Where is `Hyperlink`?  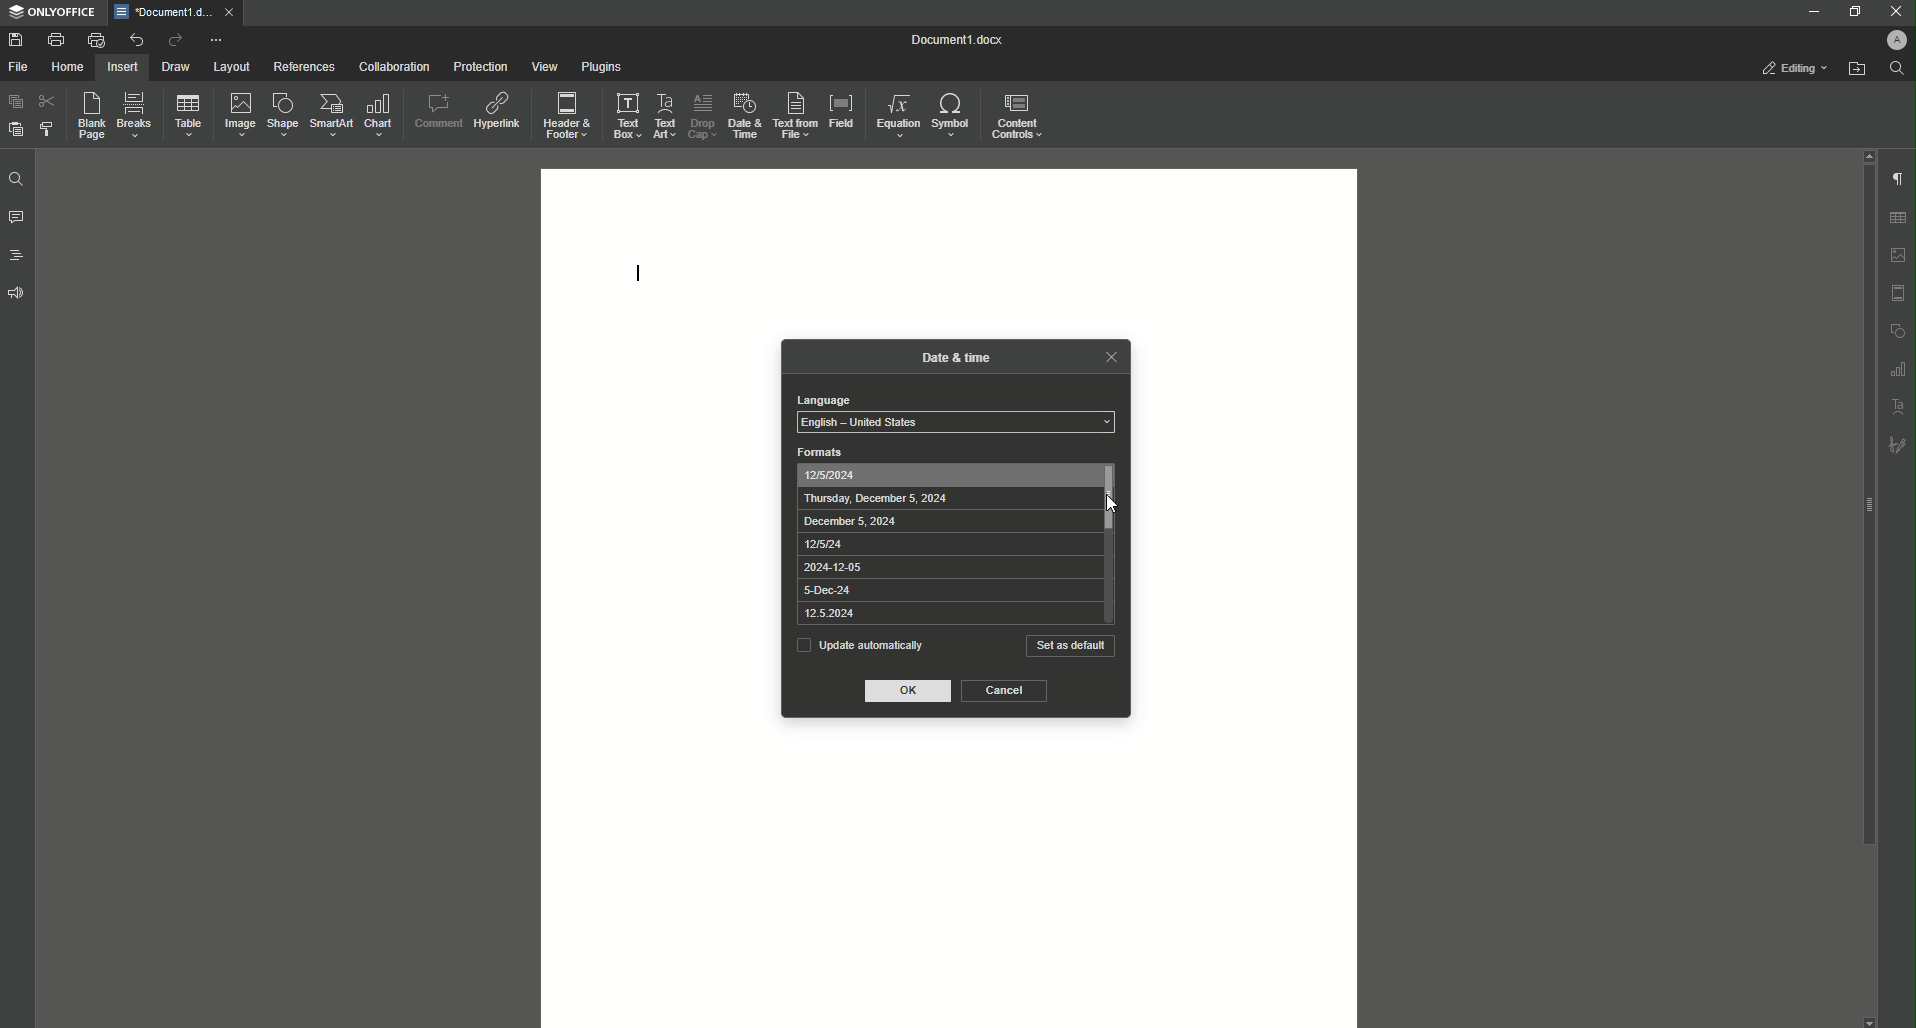 Hyperlink is located at coordinates (496, 107).